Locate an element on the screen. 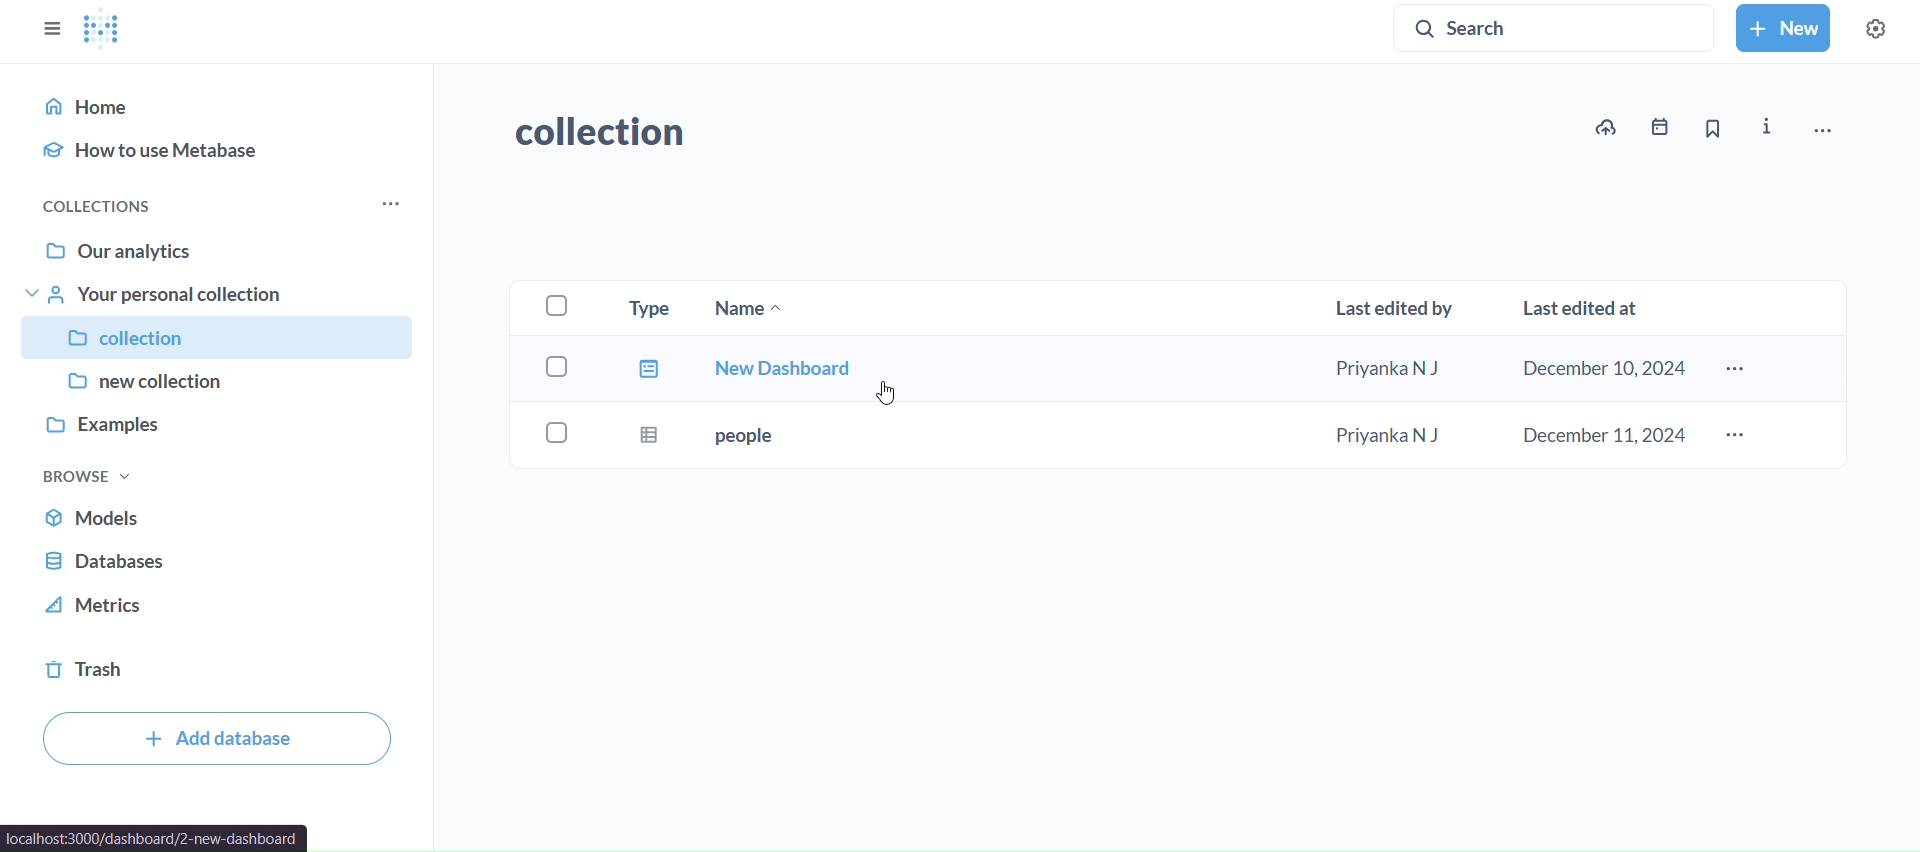 This screenshot has height=852, width=1920. collection is located at coordinates (596, 131).